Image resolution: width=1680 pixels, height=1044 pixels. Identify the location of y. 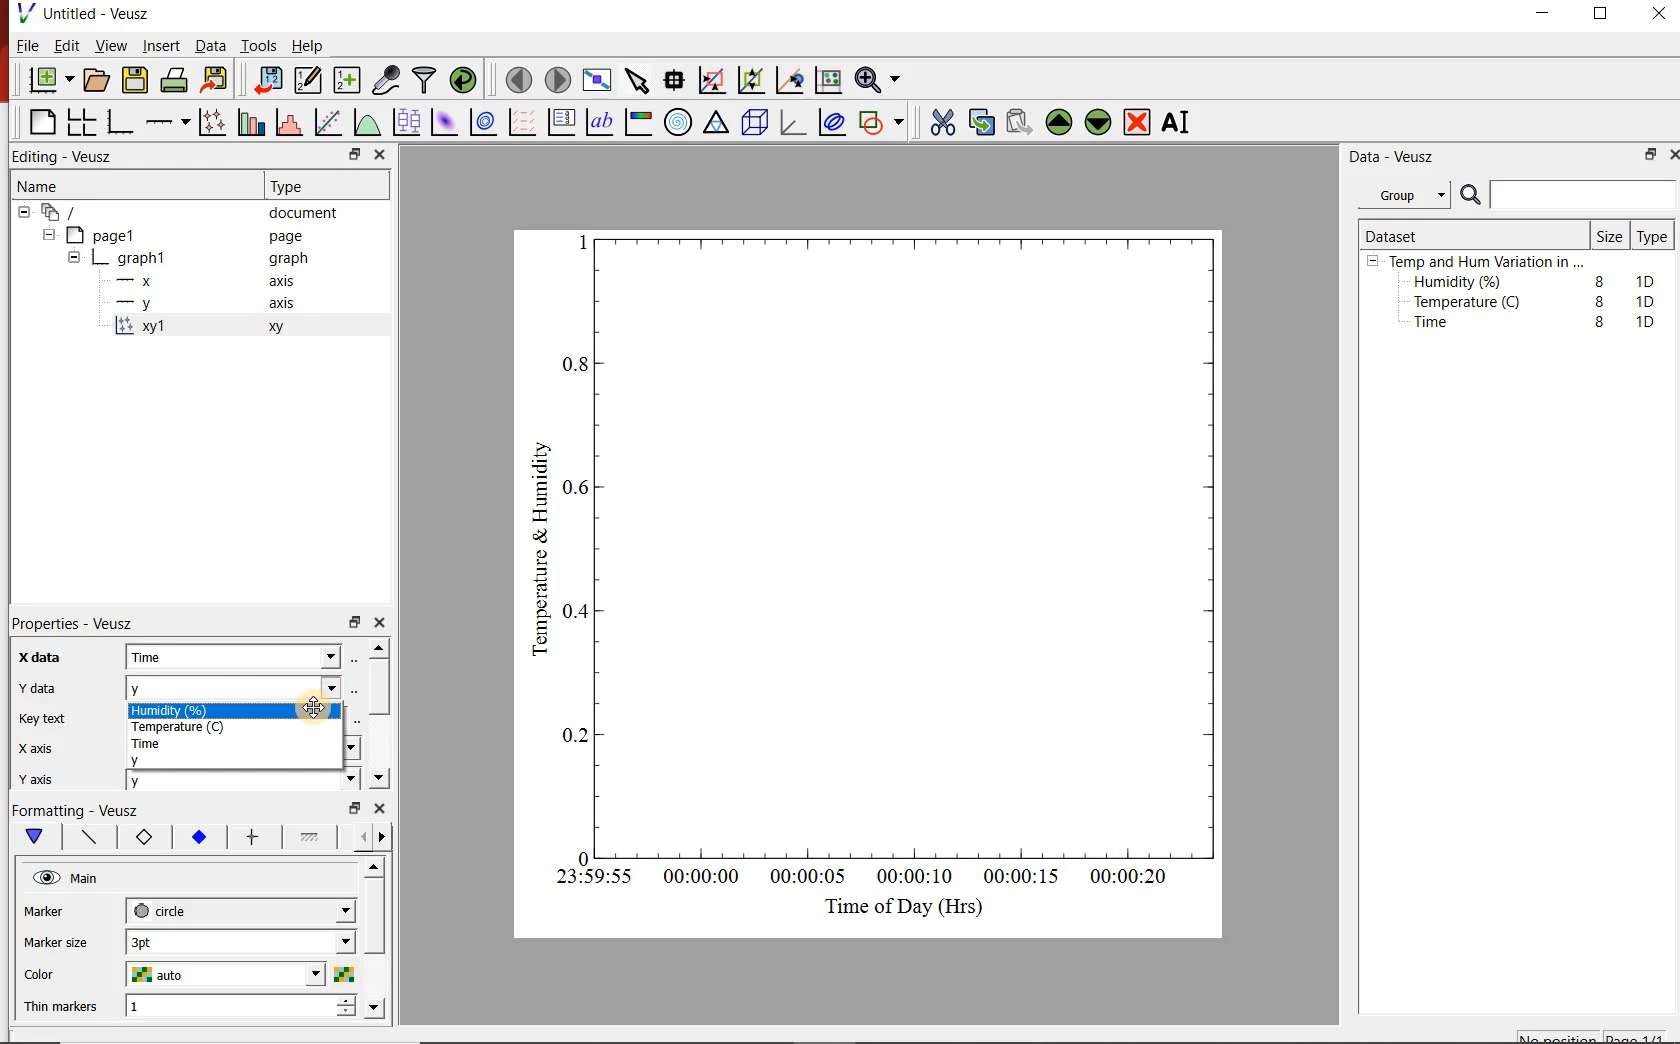
(168, 761).